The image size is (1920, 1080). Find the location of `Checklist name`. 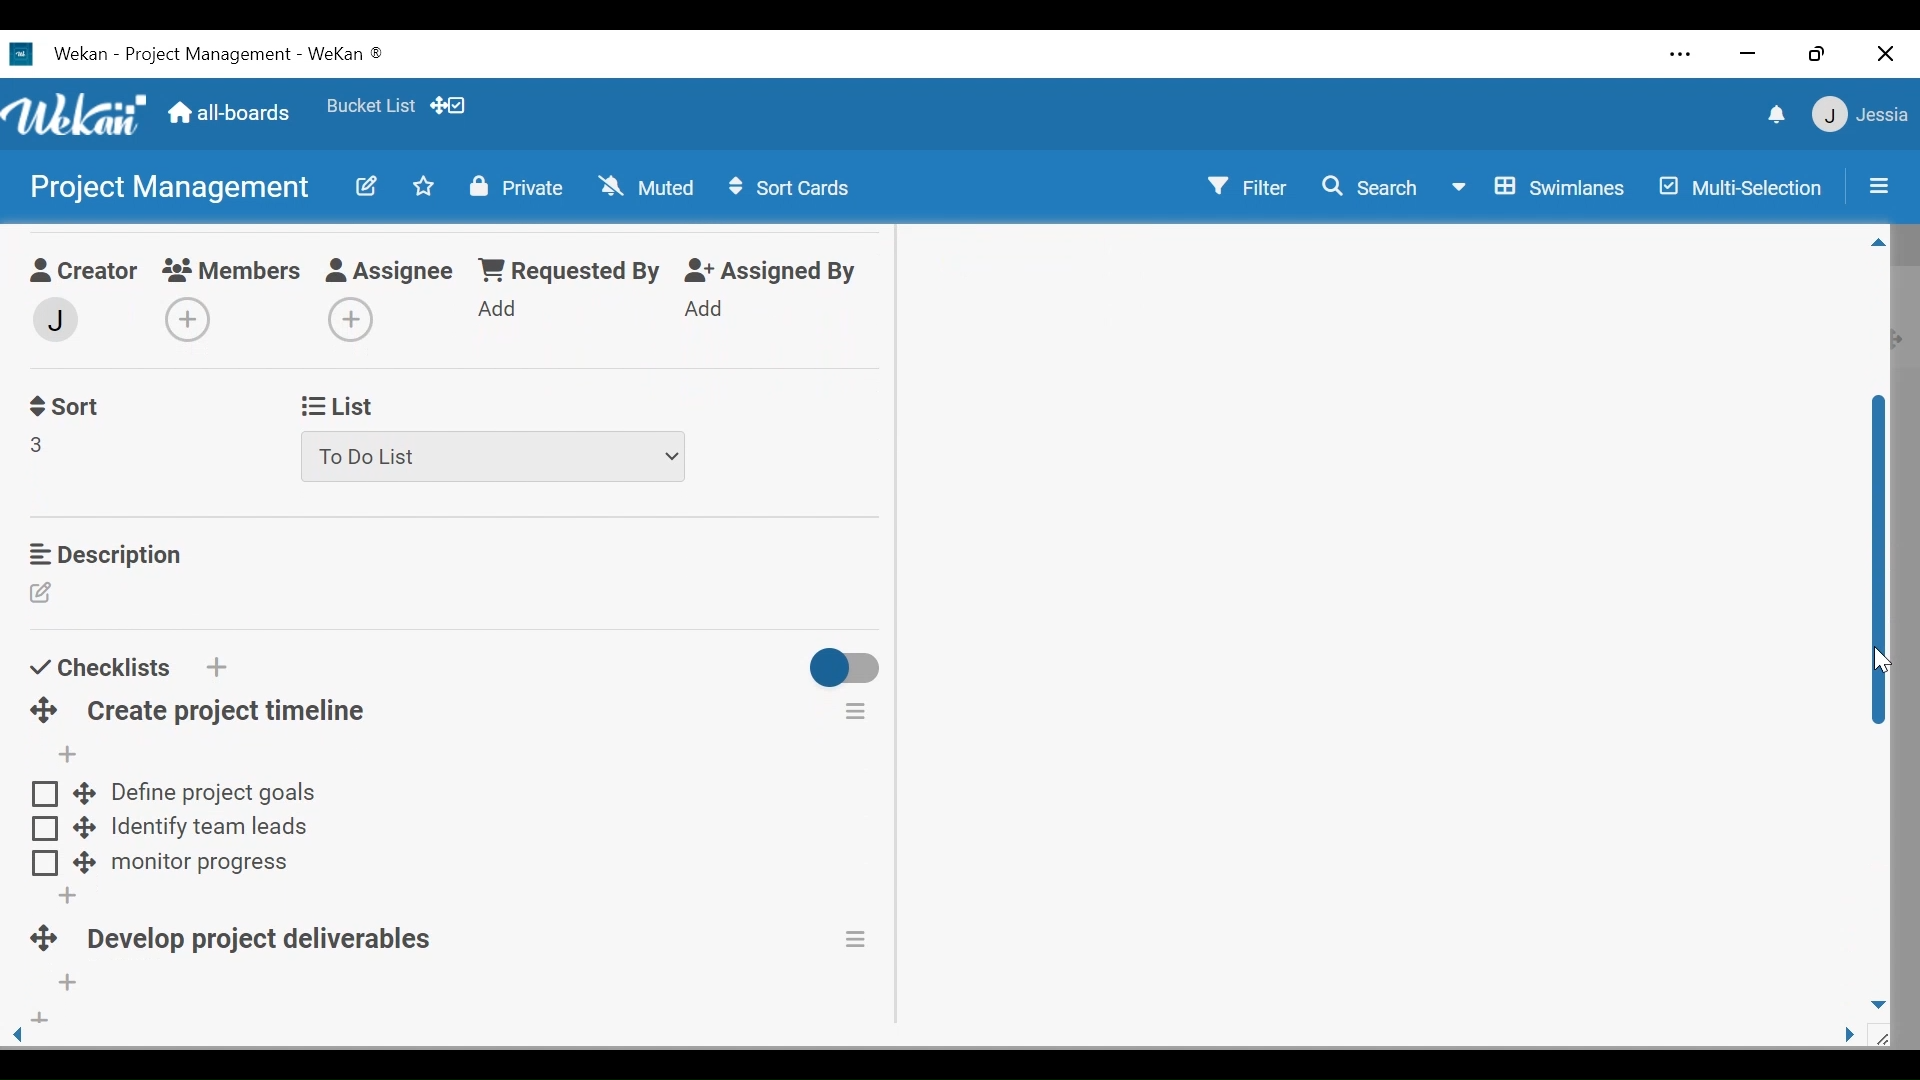

Checklist name is located at coordinates (226, 712).